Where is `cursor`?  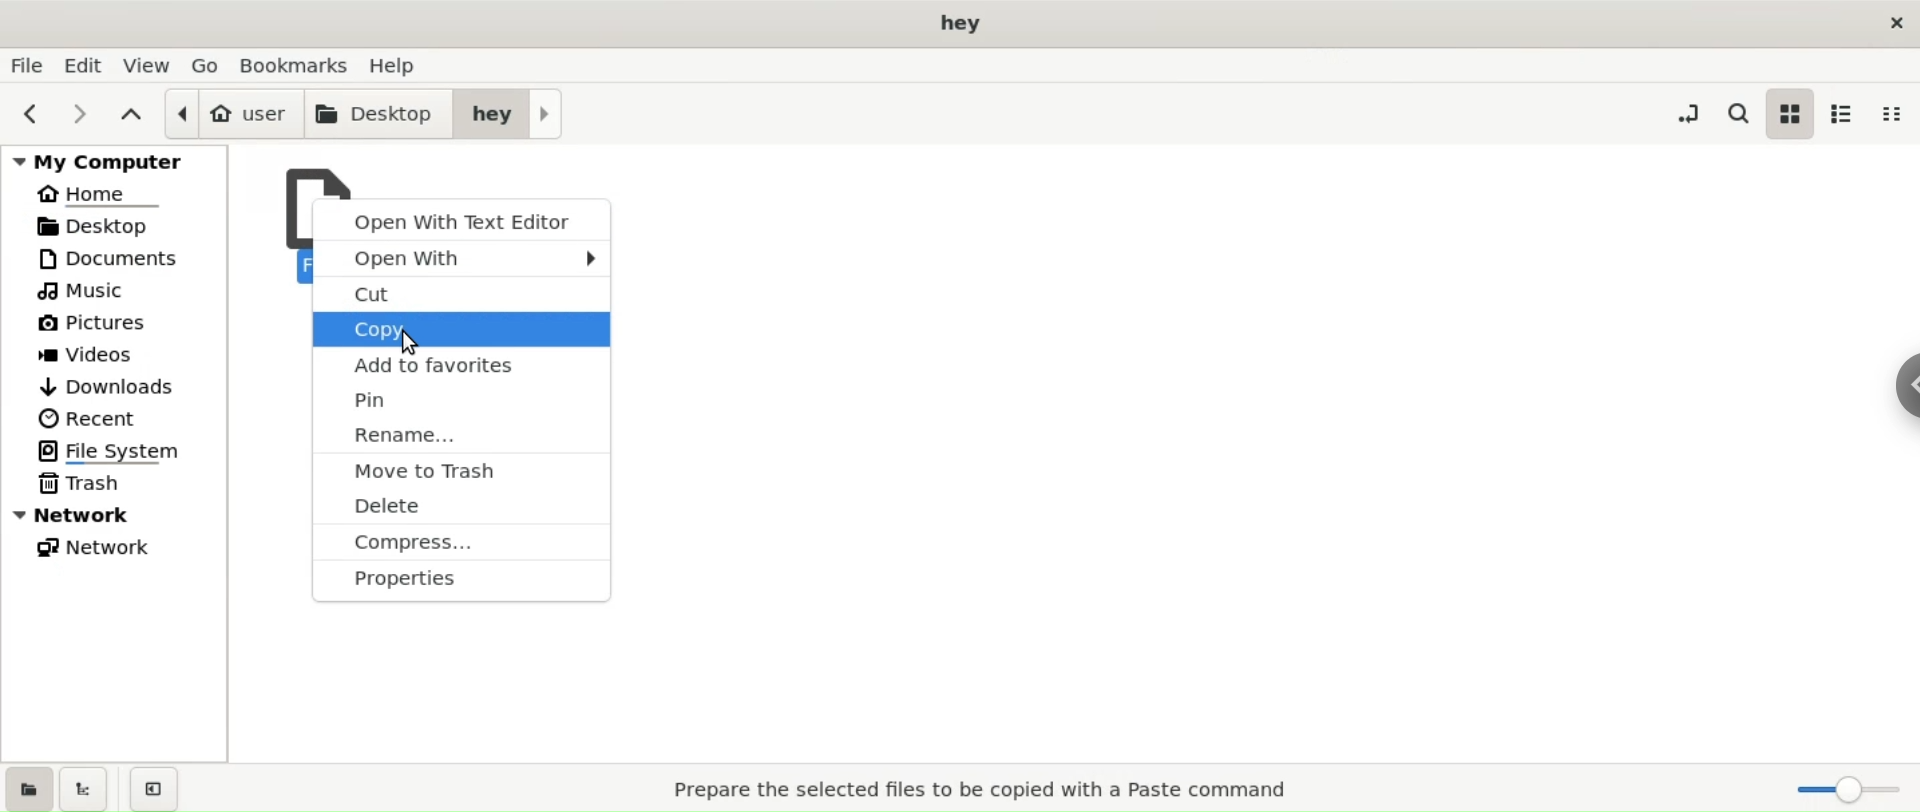
cursor is located at coordinates (410, 345).